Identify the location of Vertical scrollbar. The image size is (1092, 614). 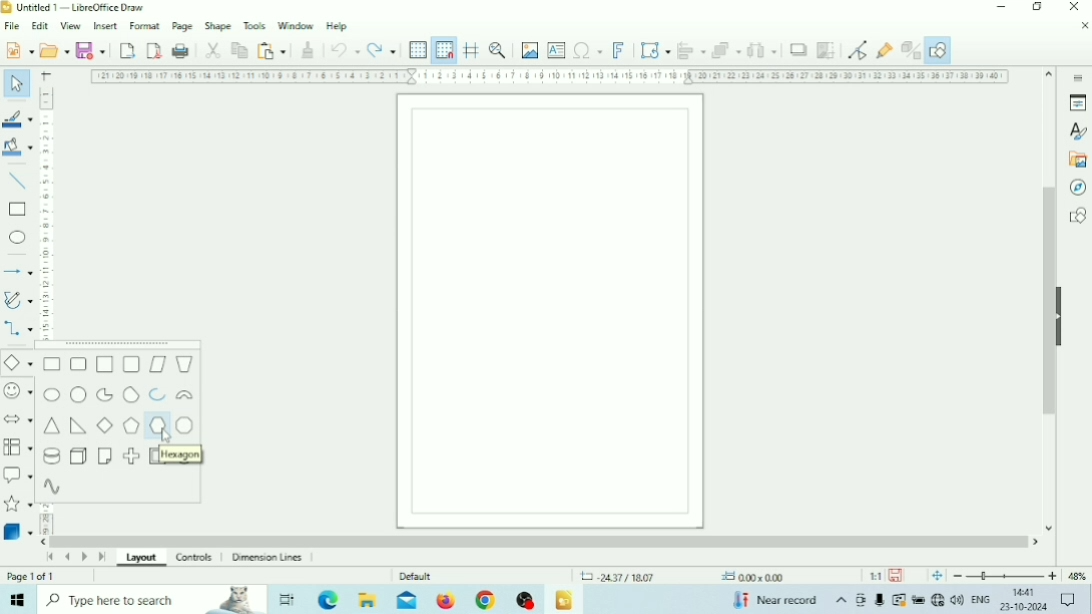
(1049, 301).